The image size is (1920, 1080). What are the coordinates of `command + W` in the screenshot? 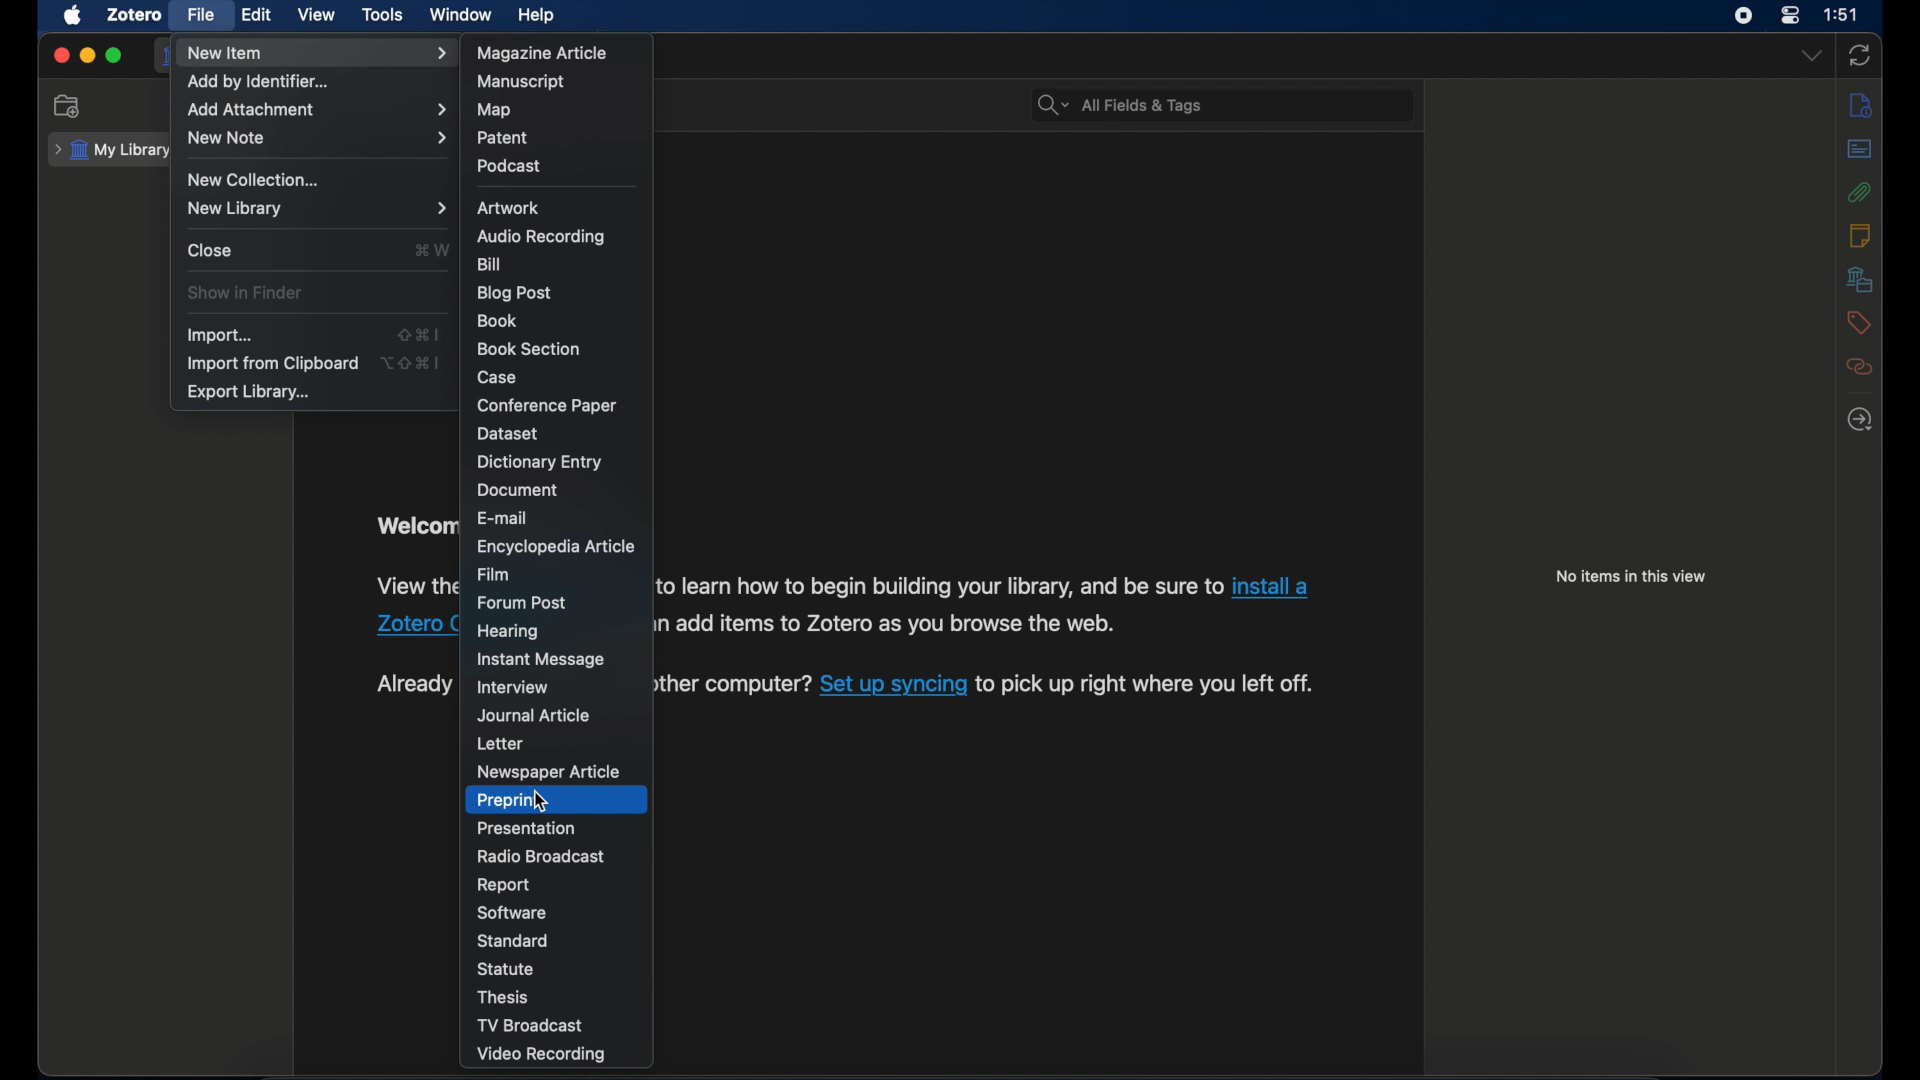 It's located at (430, 249).